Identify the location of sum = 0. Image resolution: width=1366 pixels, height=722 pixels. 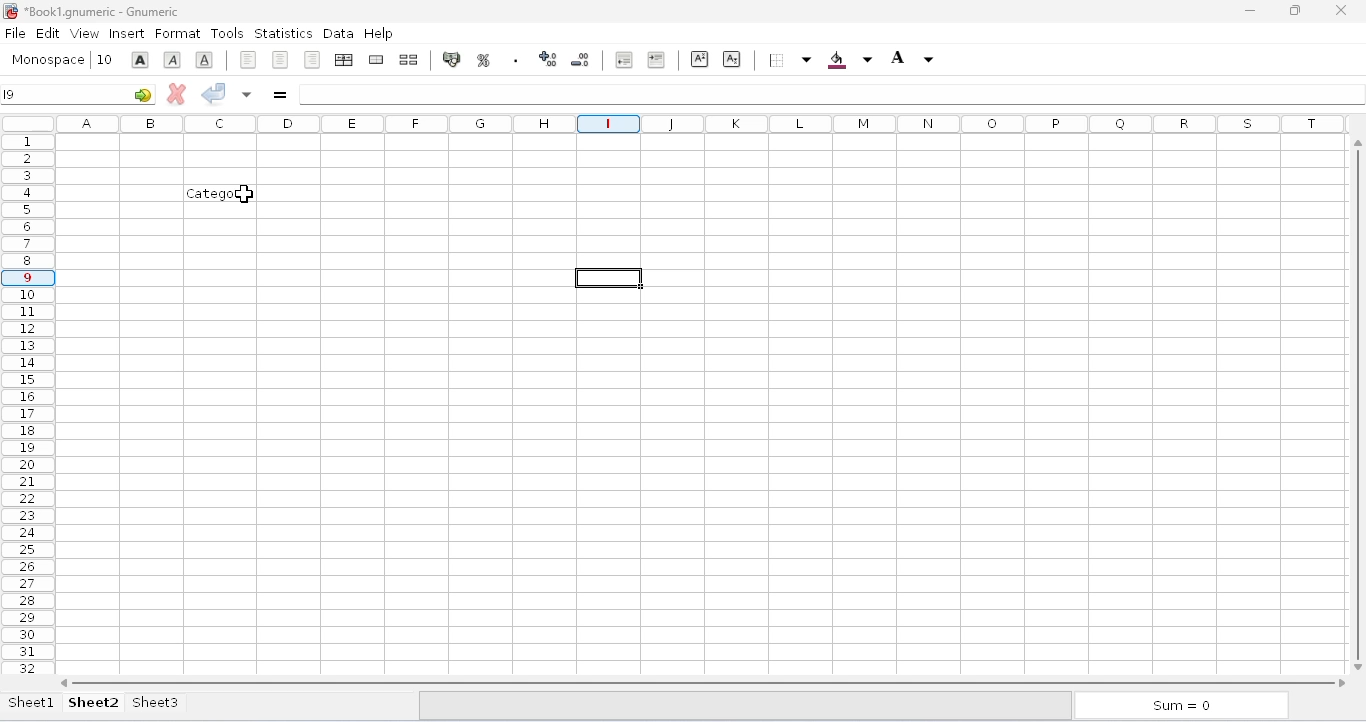
(1179, 707).